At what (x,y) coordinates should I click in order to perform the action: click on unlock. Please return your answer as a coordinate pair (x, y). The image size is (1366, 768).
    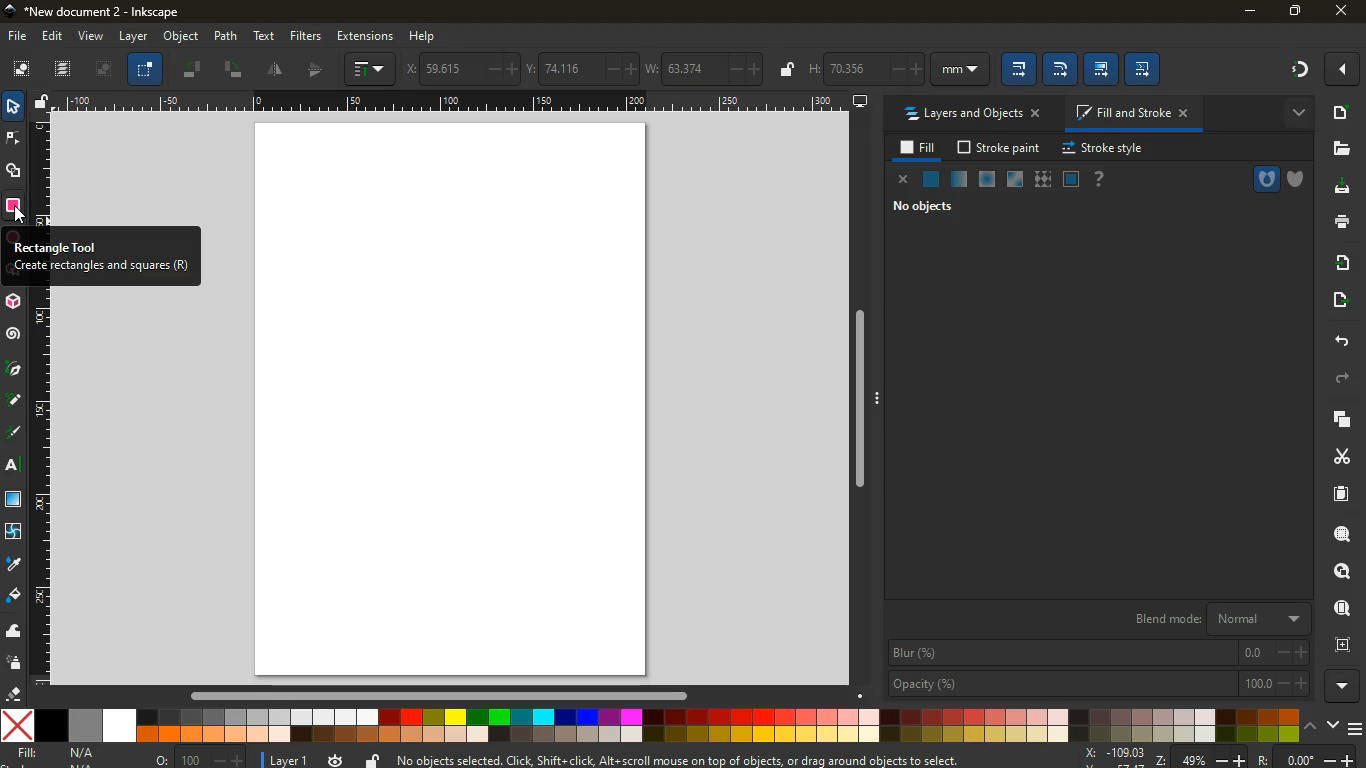
    Looking at the image, I should click on (374, 760).